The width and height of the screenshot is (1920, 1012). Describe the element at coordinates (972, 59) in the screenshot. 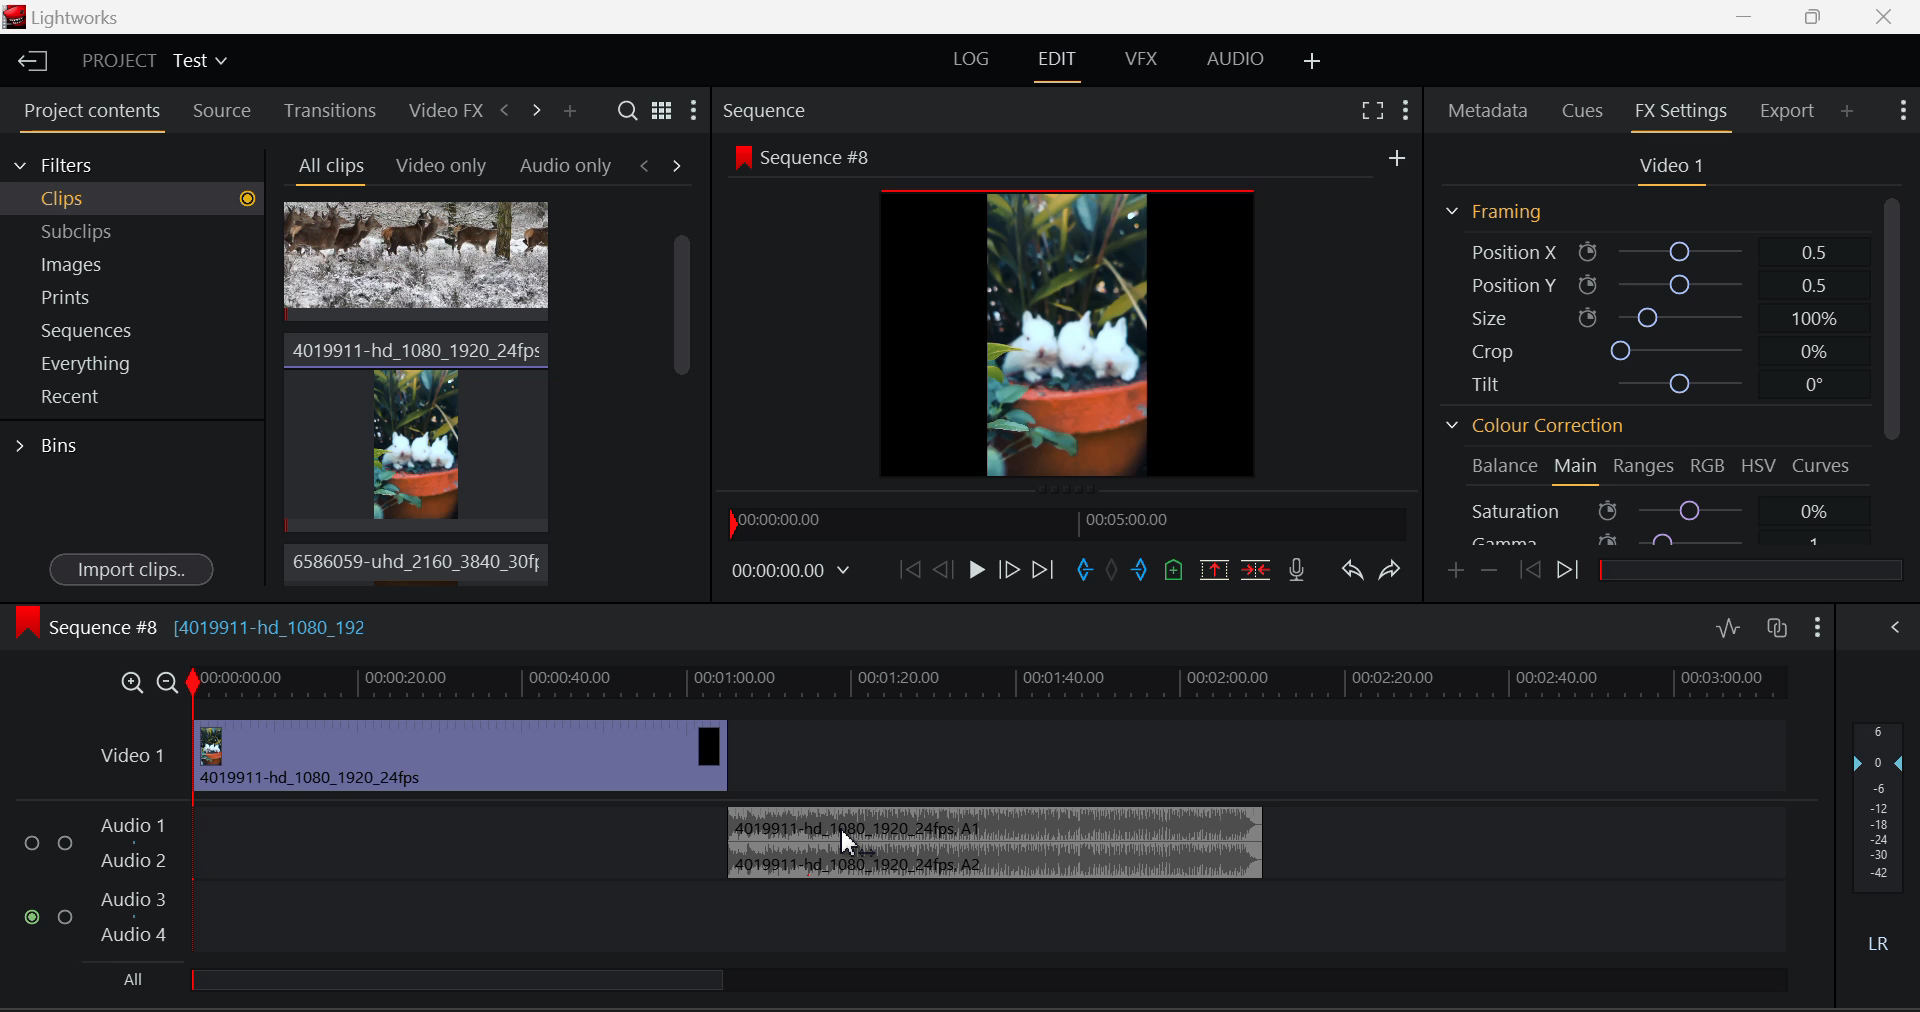

I see `LOG Layout` at that location.